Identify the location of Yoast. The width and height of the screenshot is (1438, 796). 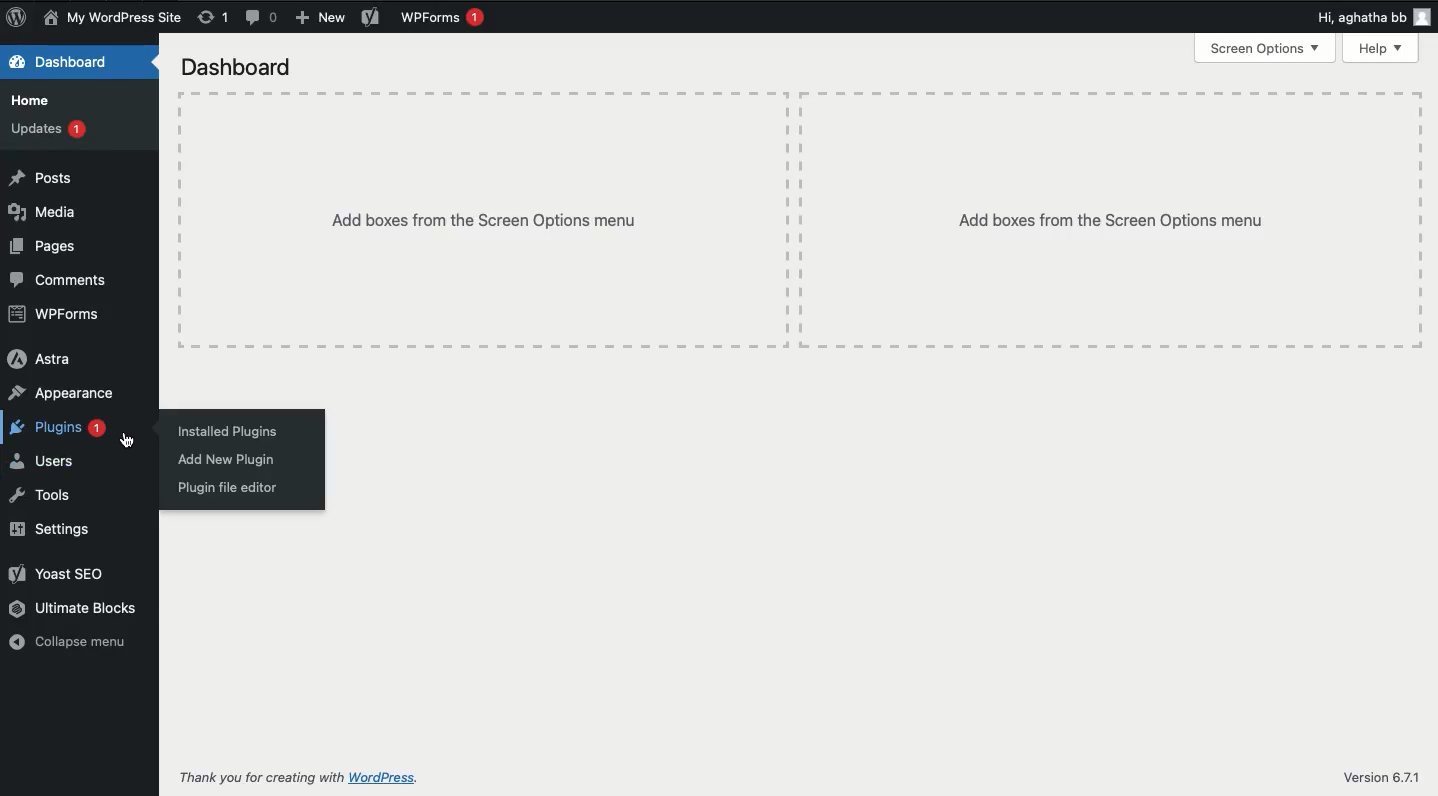
(371, 18).